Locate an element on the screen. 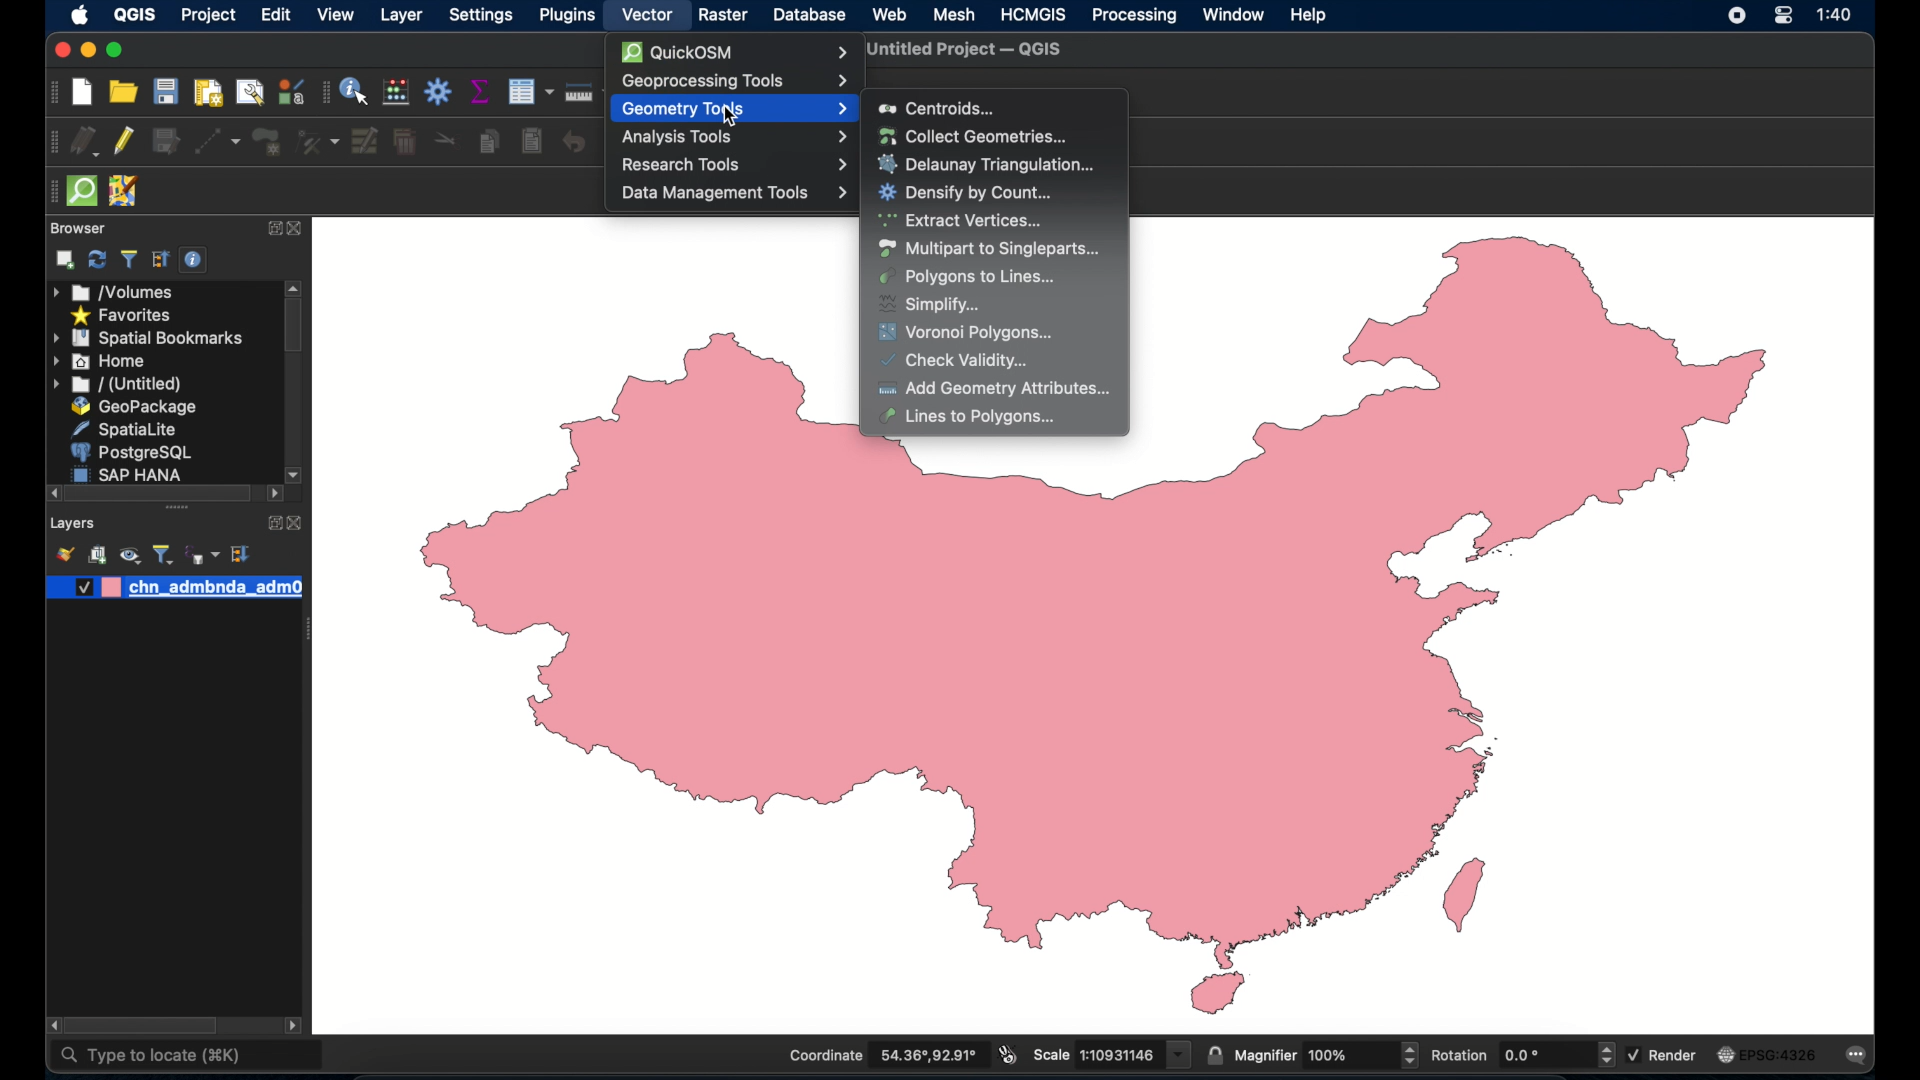  scrol lleft arrow is located at coordinates (273, 496).